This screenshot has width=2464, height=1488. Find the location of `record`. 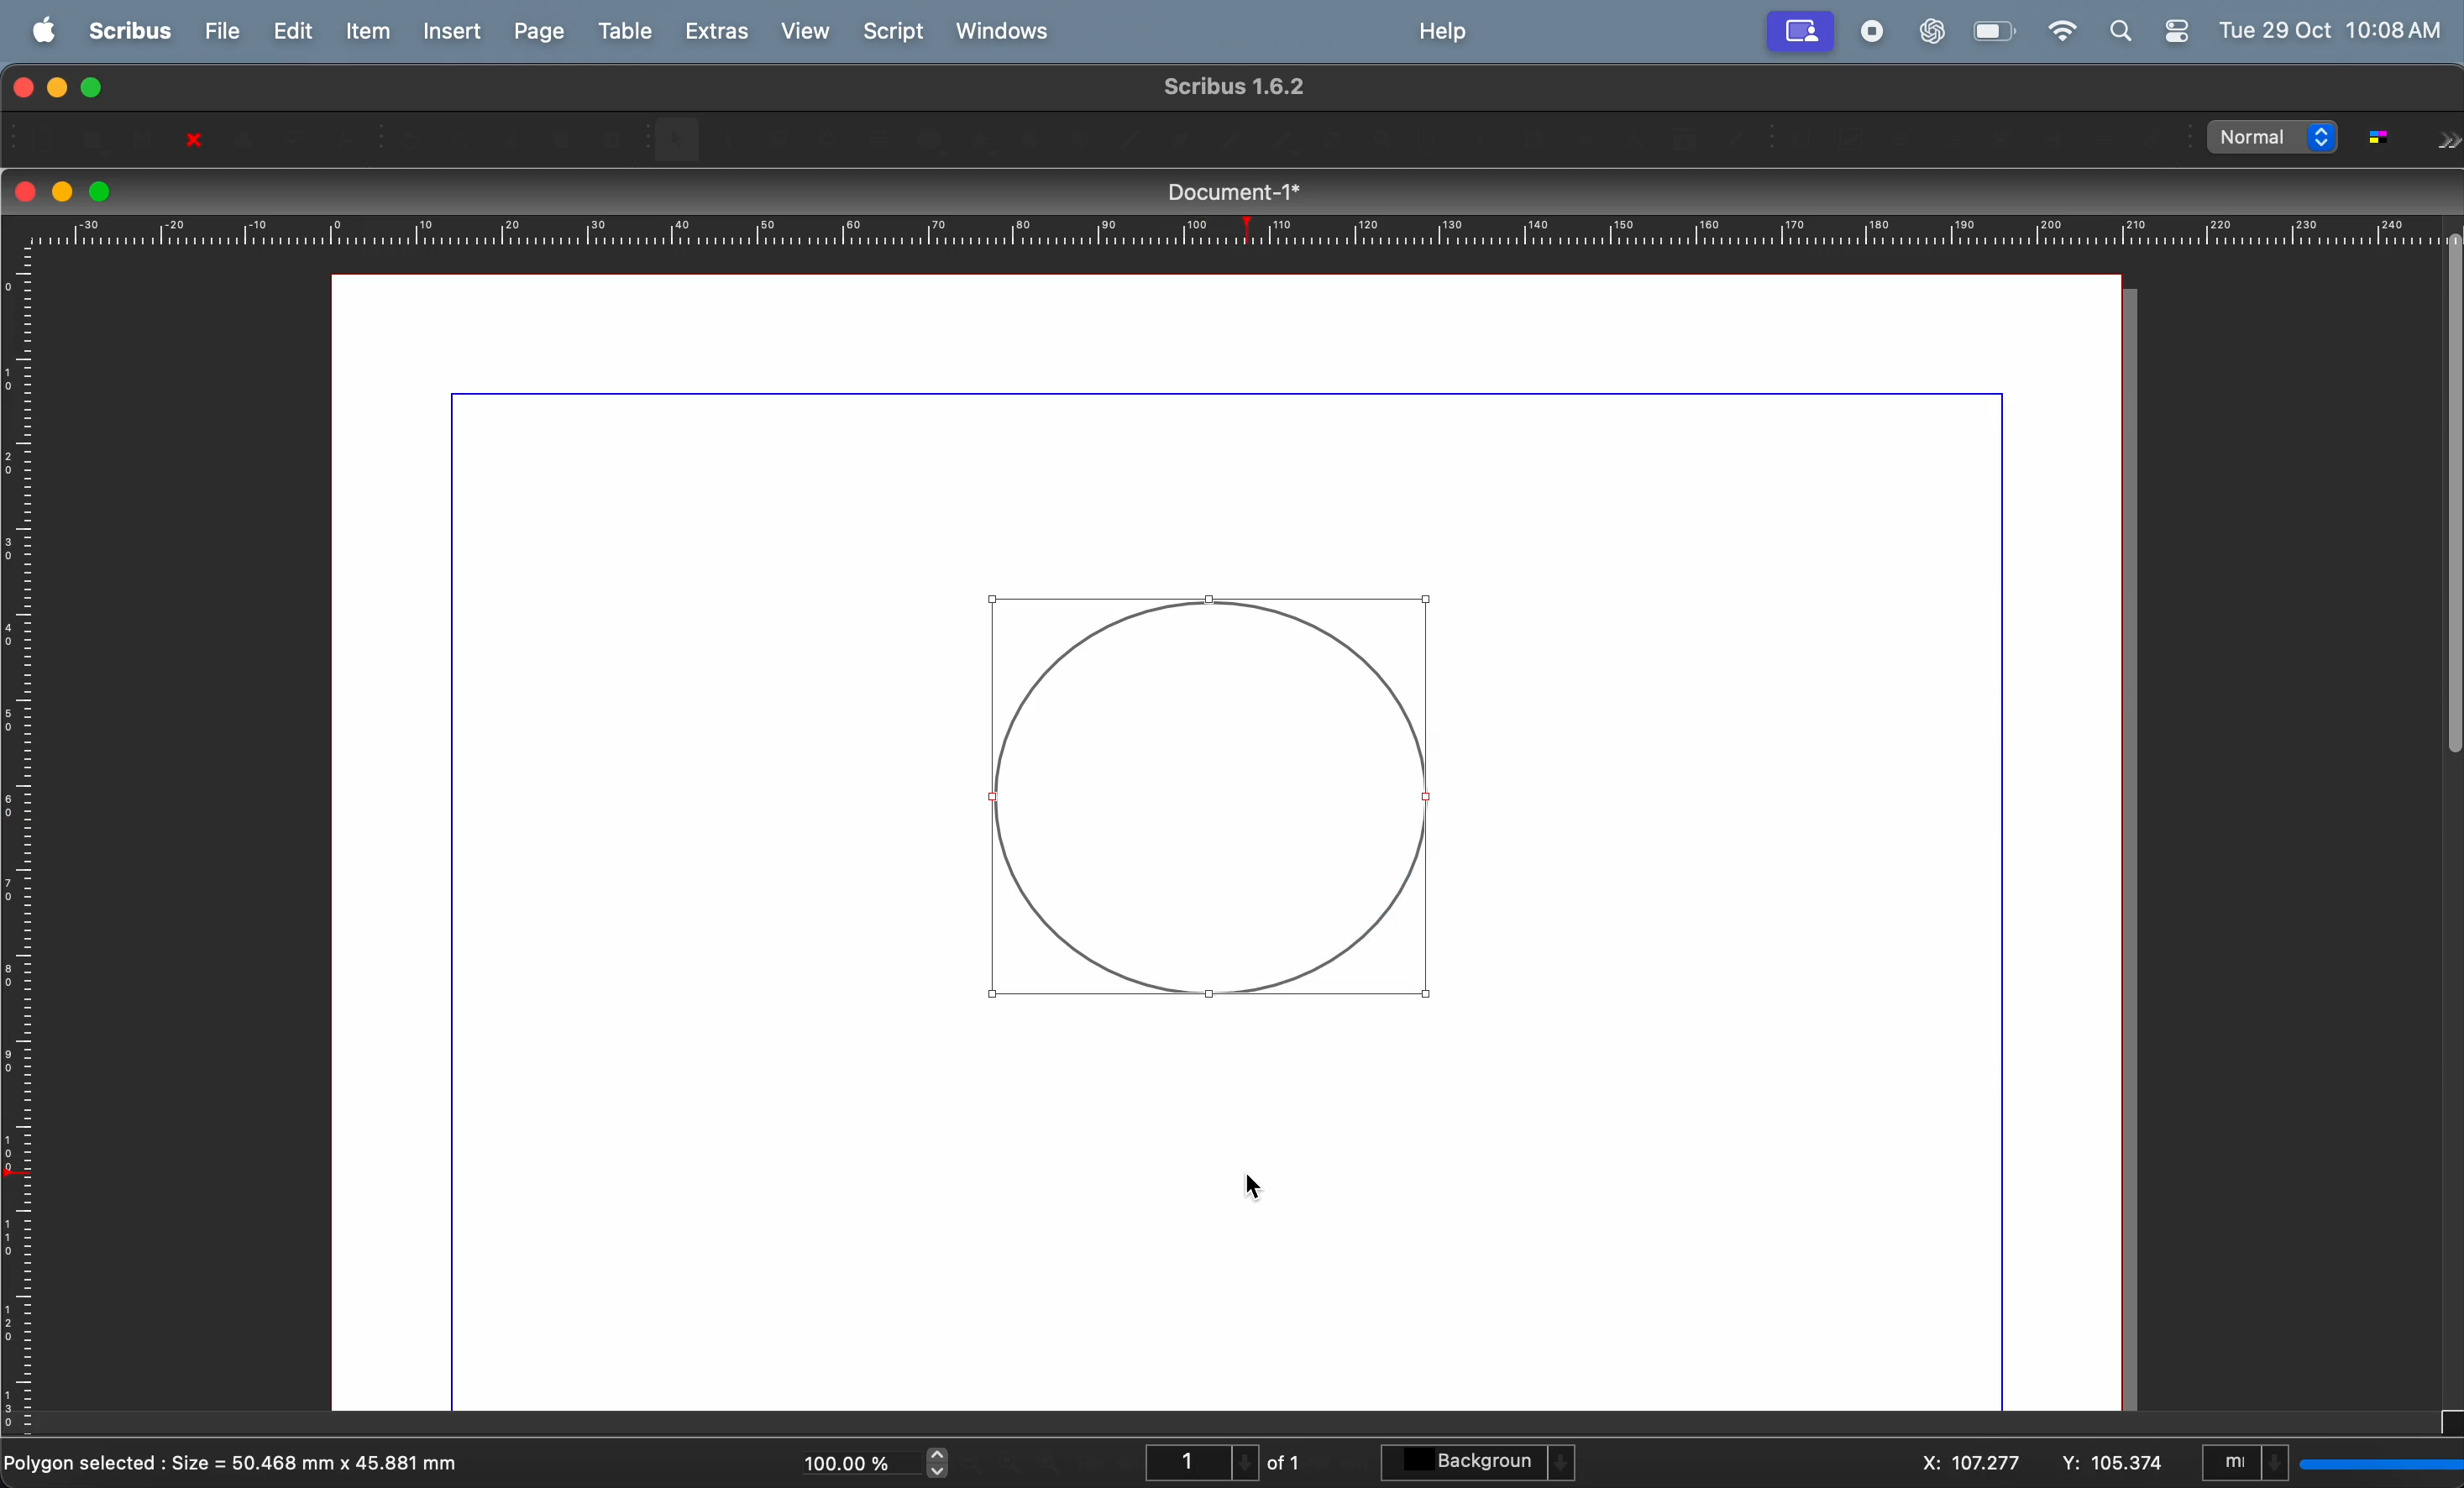

record is located at coordinates (1869, 33).